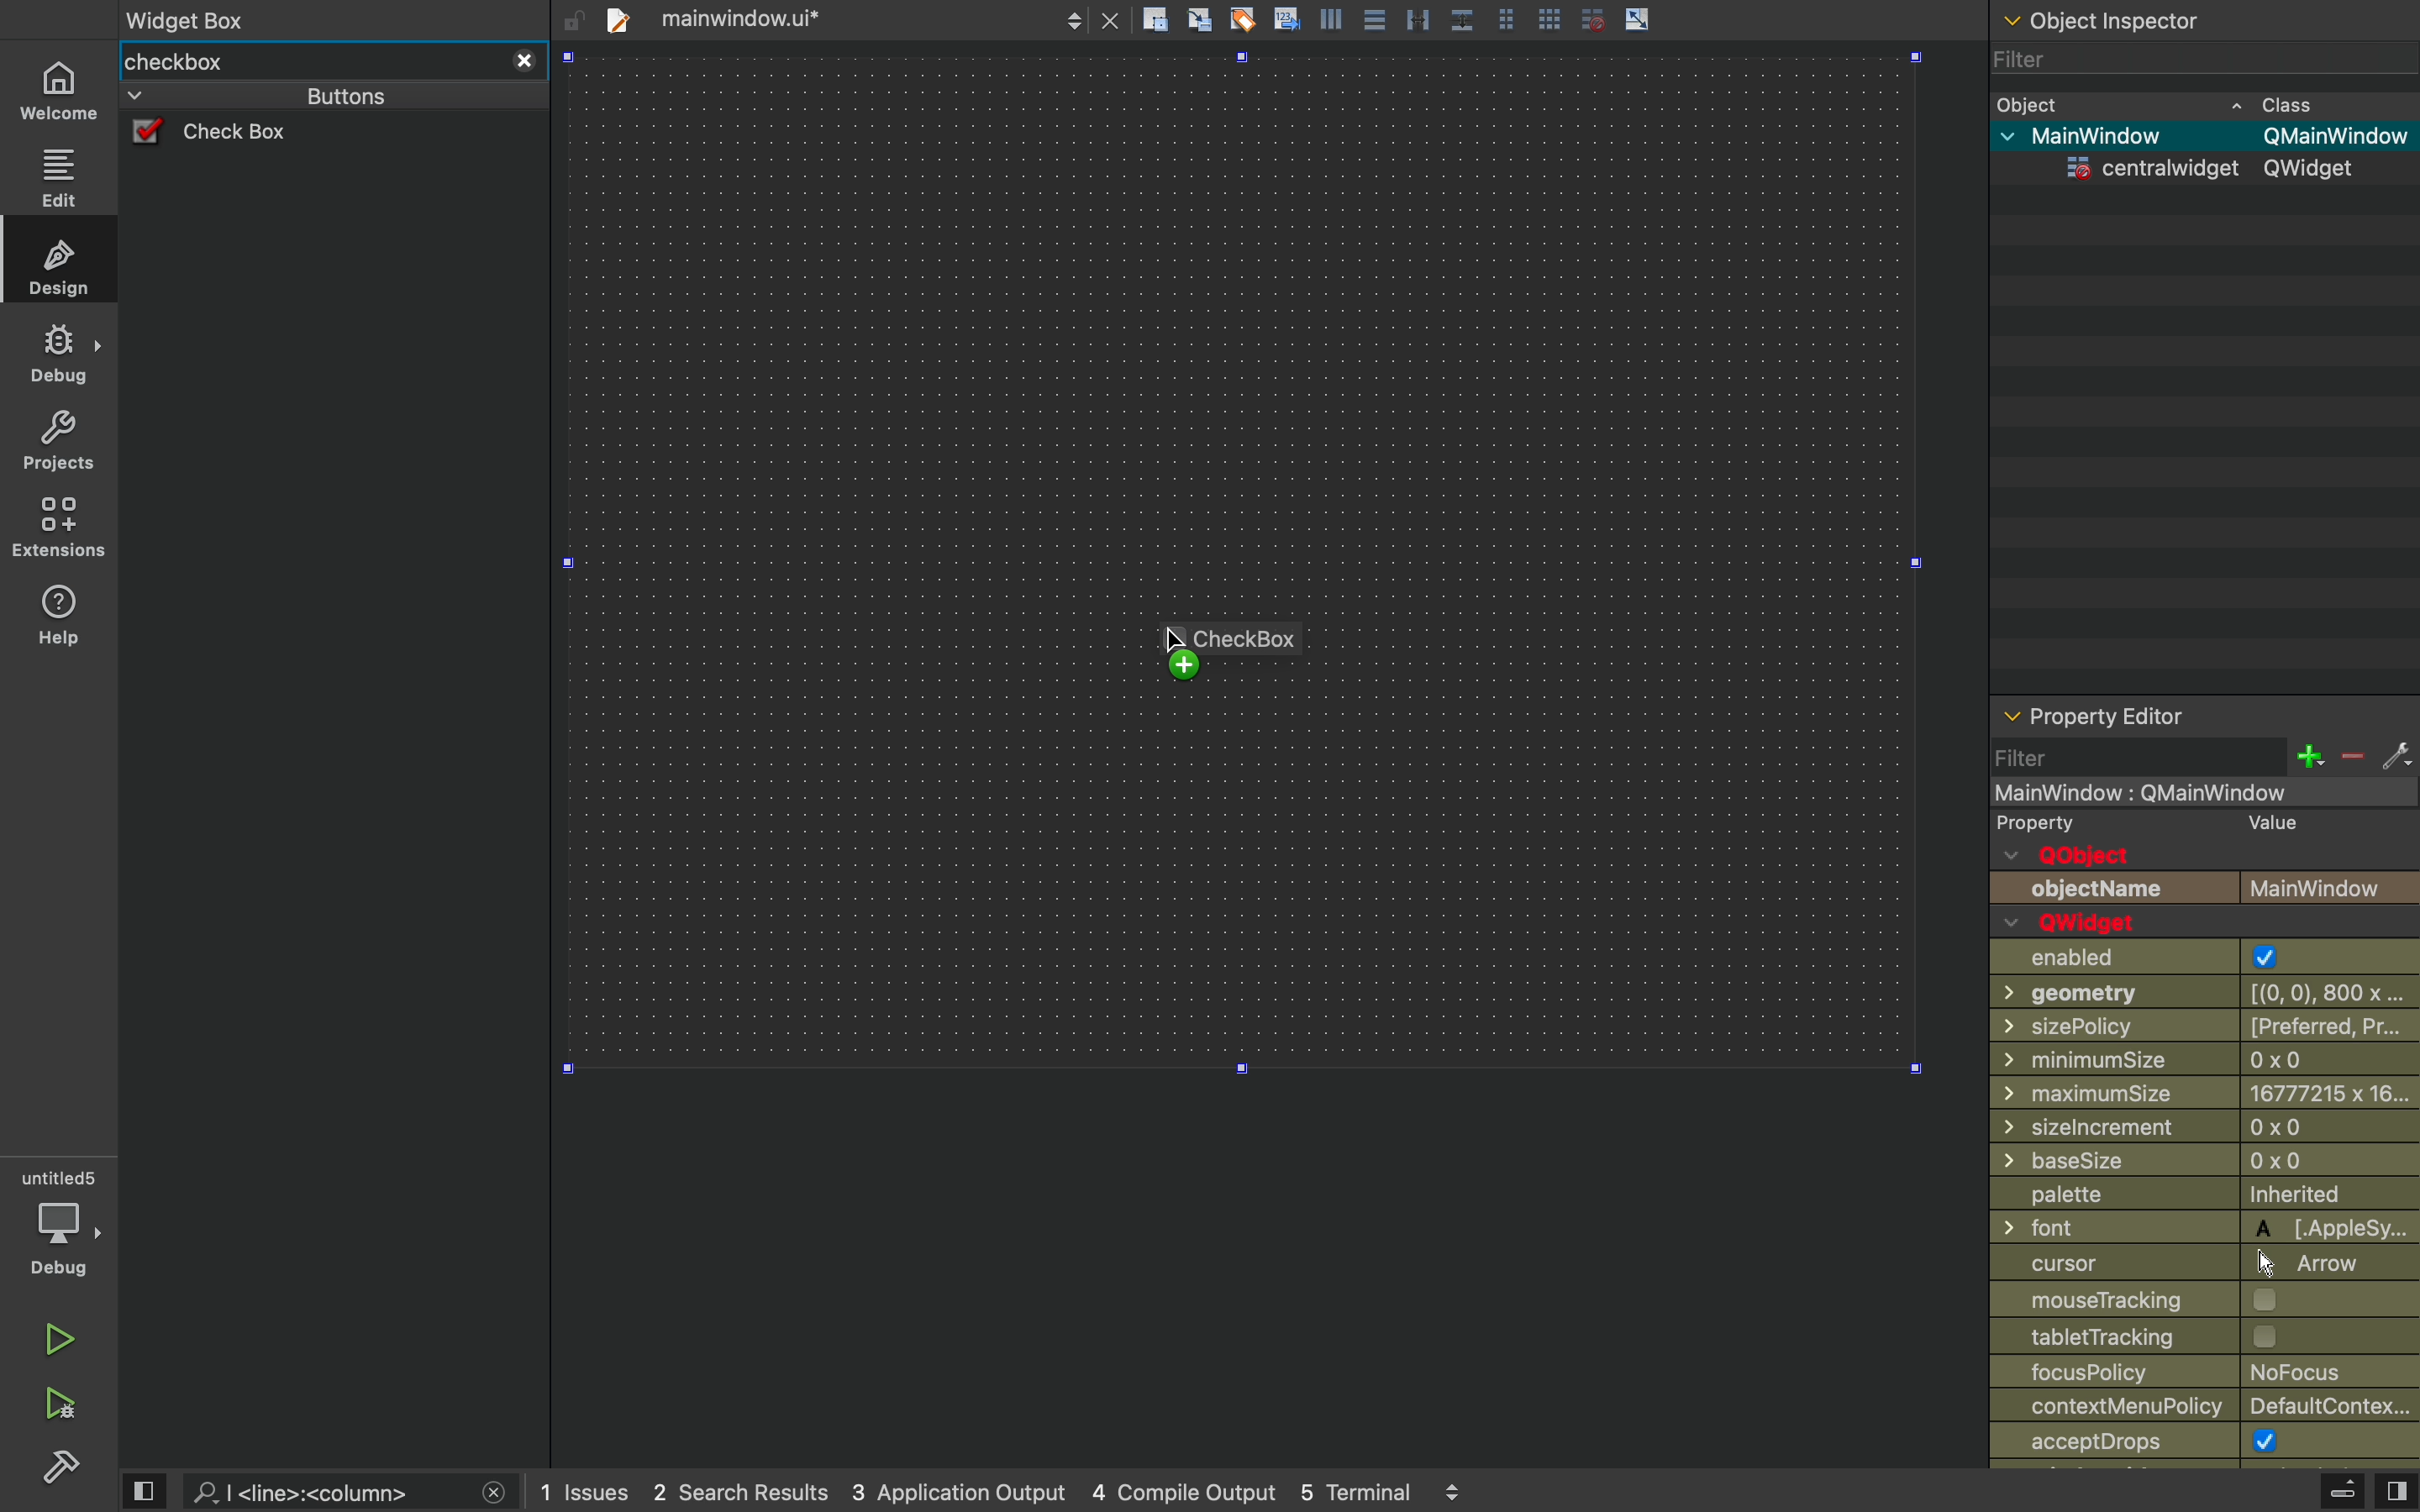 The height and width of the screenshot is (1512, 2420). Describe the element at coordinates (1250, 638) in the screenshot. I see `CheckBox` at that location.